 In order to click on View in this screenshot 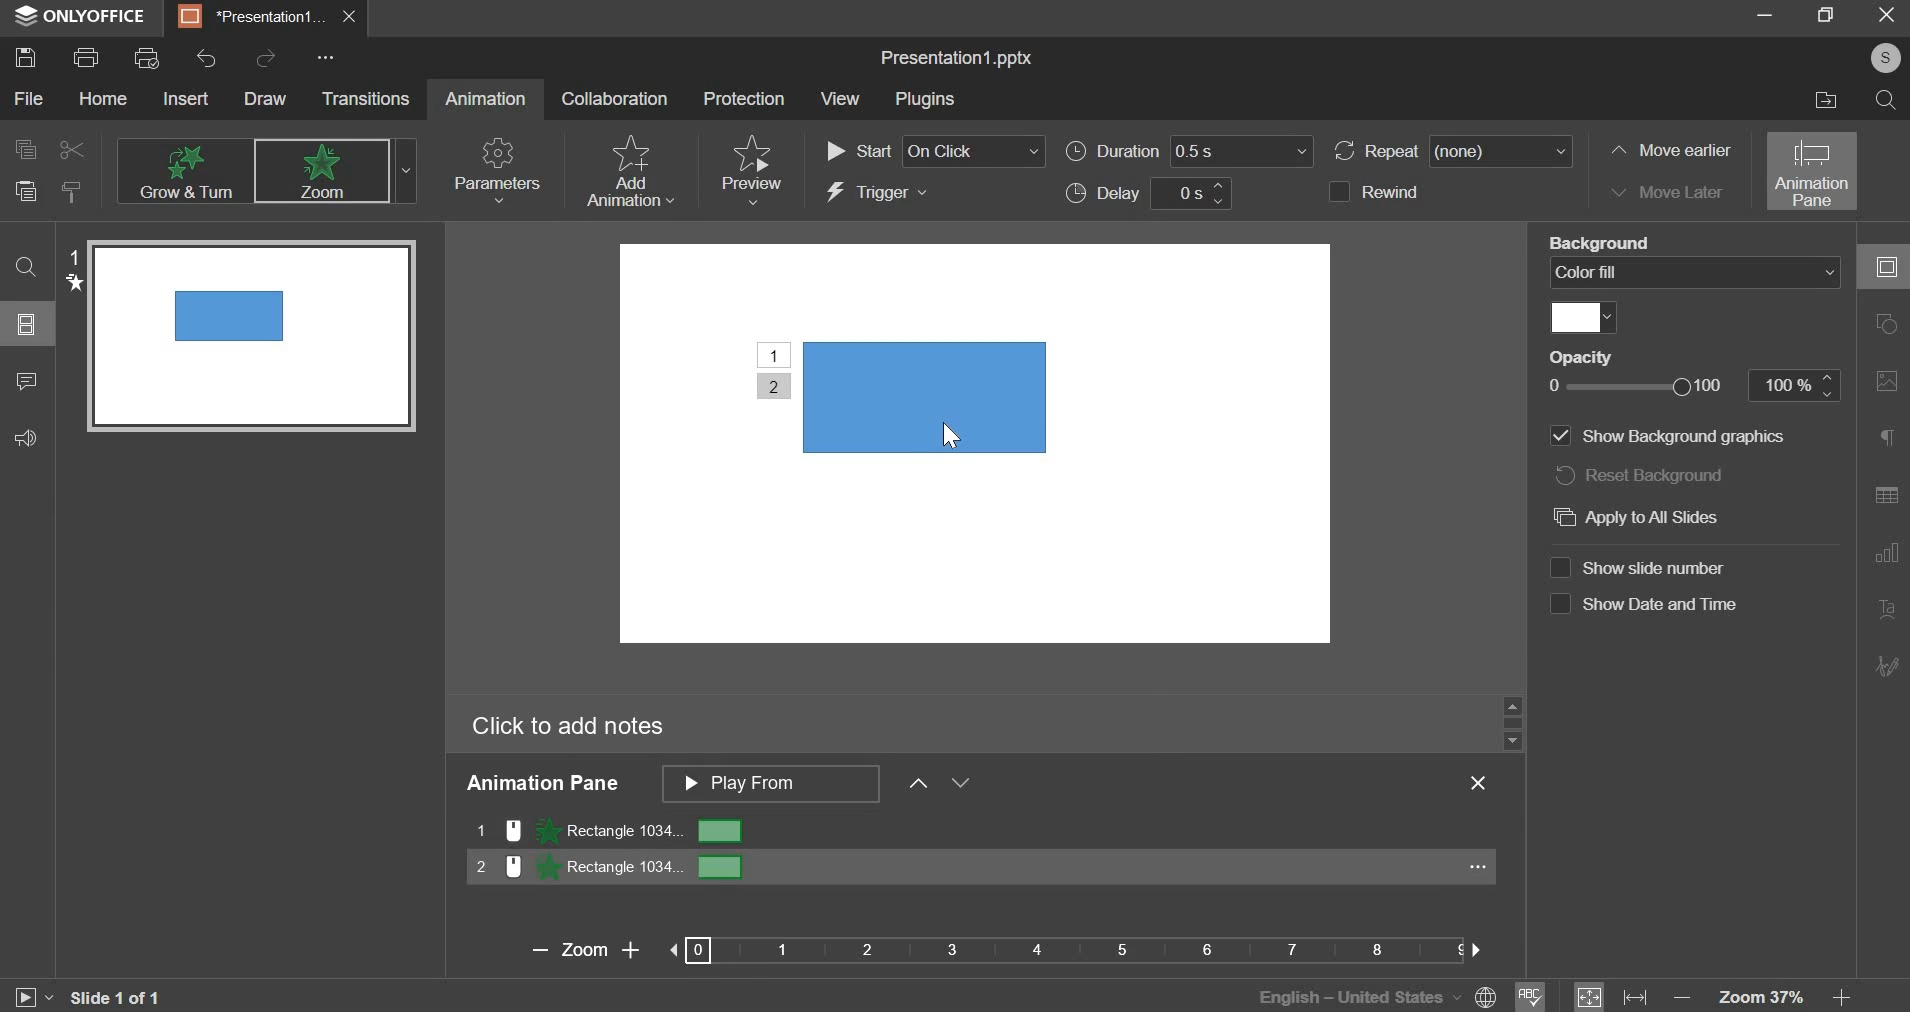, I will do `click(844, 98)`.